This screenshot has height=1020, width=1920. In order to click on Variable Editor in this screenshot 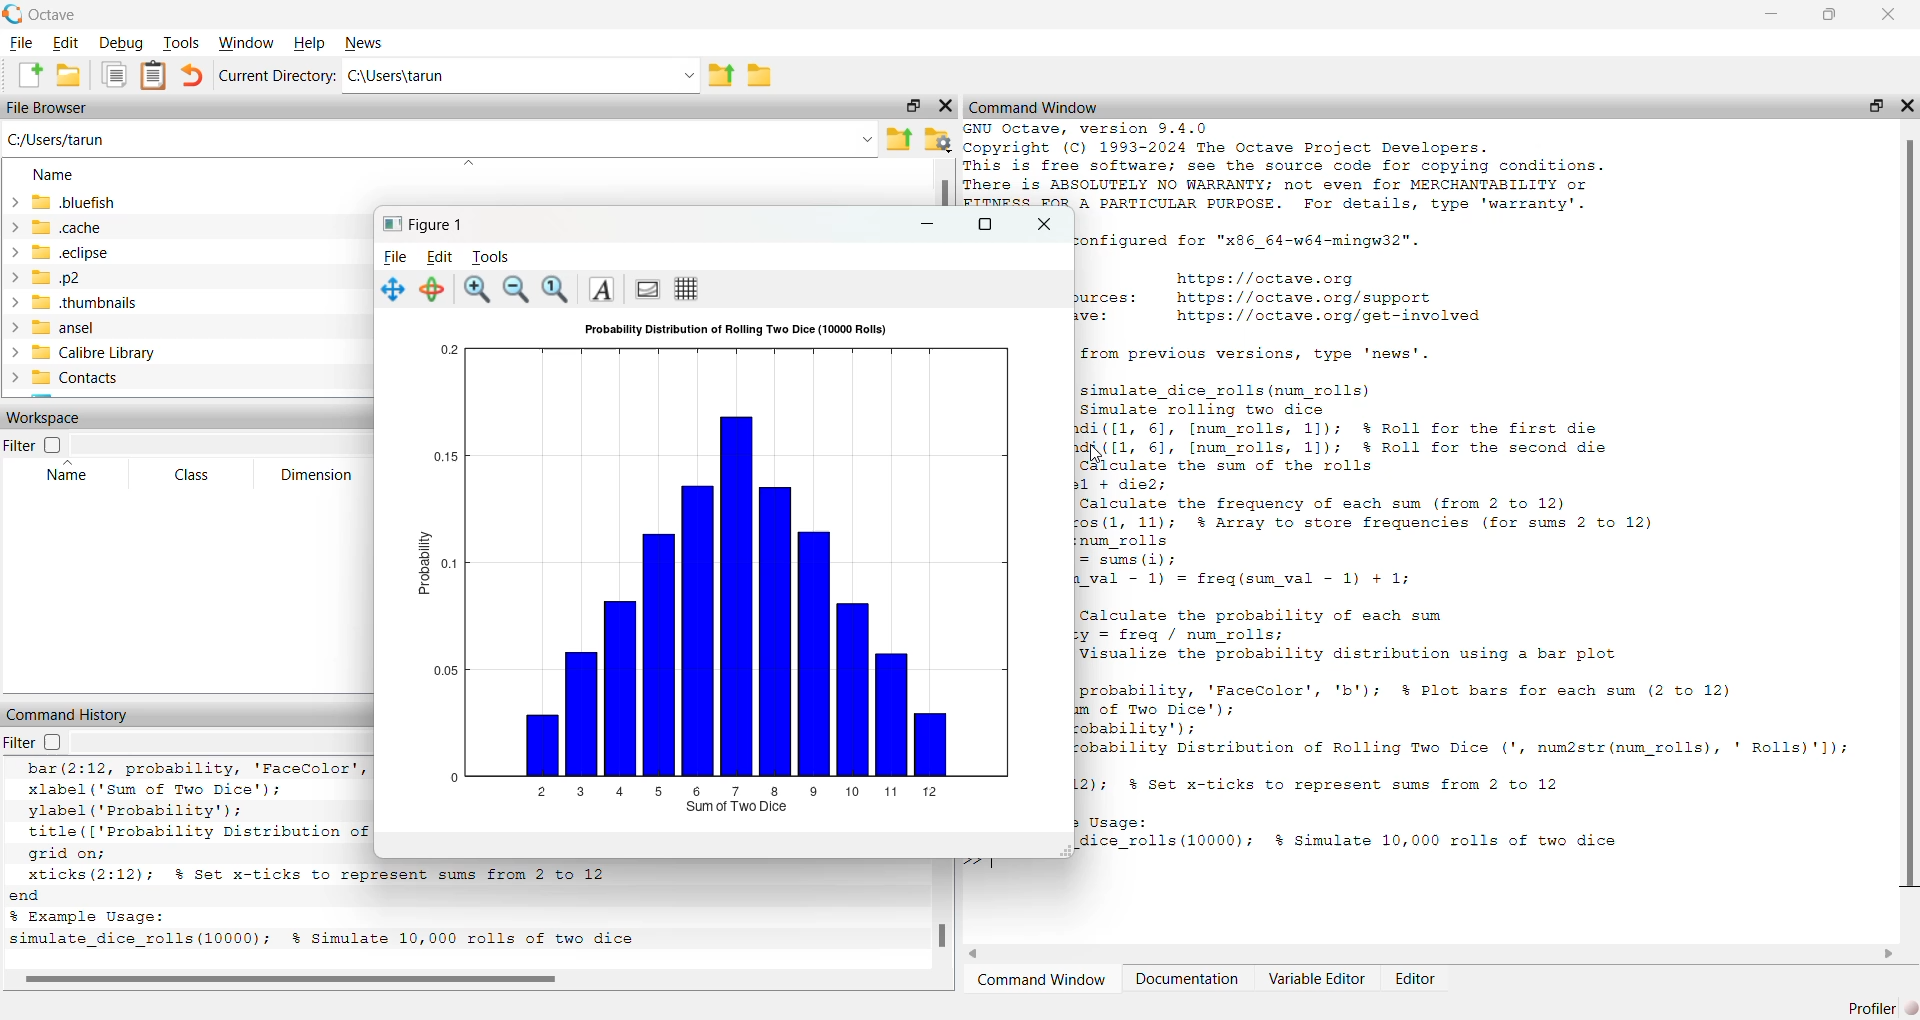, I will do `click(1318, 977)`.